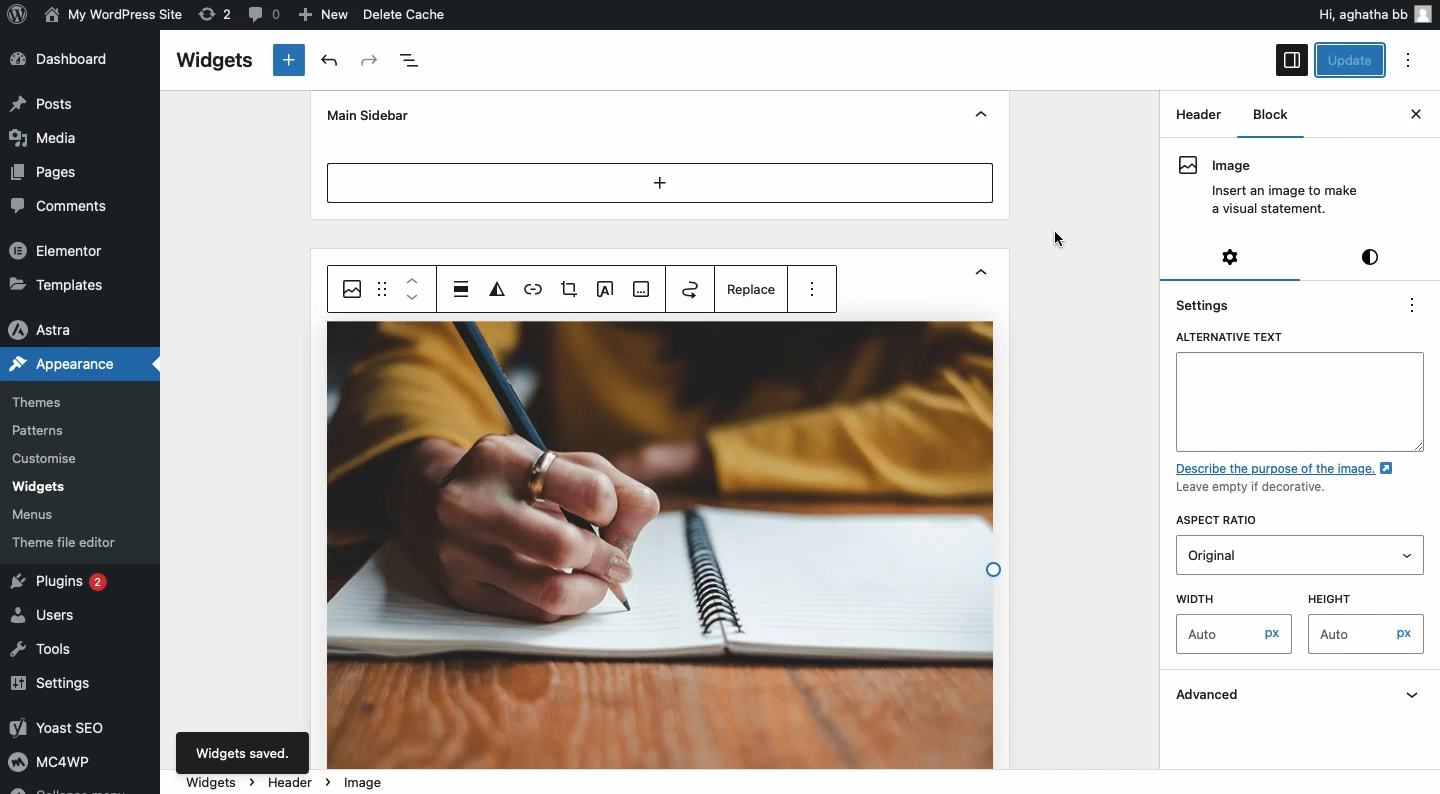  Describe the element at coordinates (1225, 597) in the screenshot. I see `width` at that location.